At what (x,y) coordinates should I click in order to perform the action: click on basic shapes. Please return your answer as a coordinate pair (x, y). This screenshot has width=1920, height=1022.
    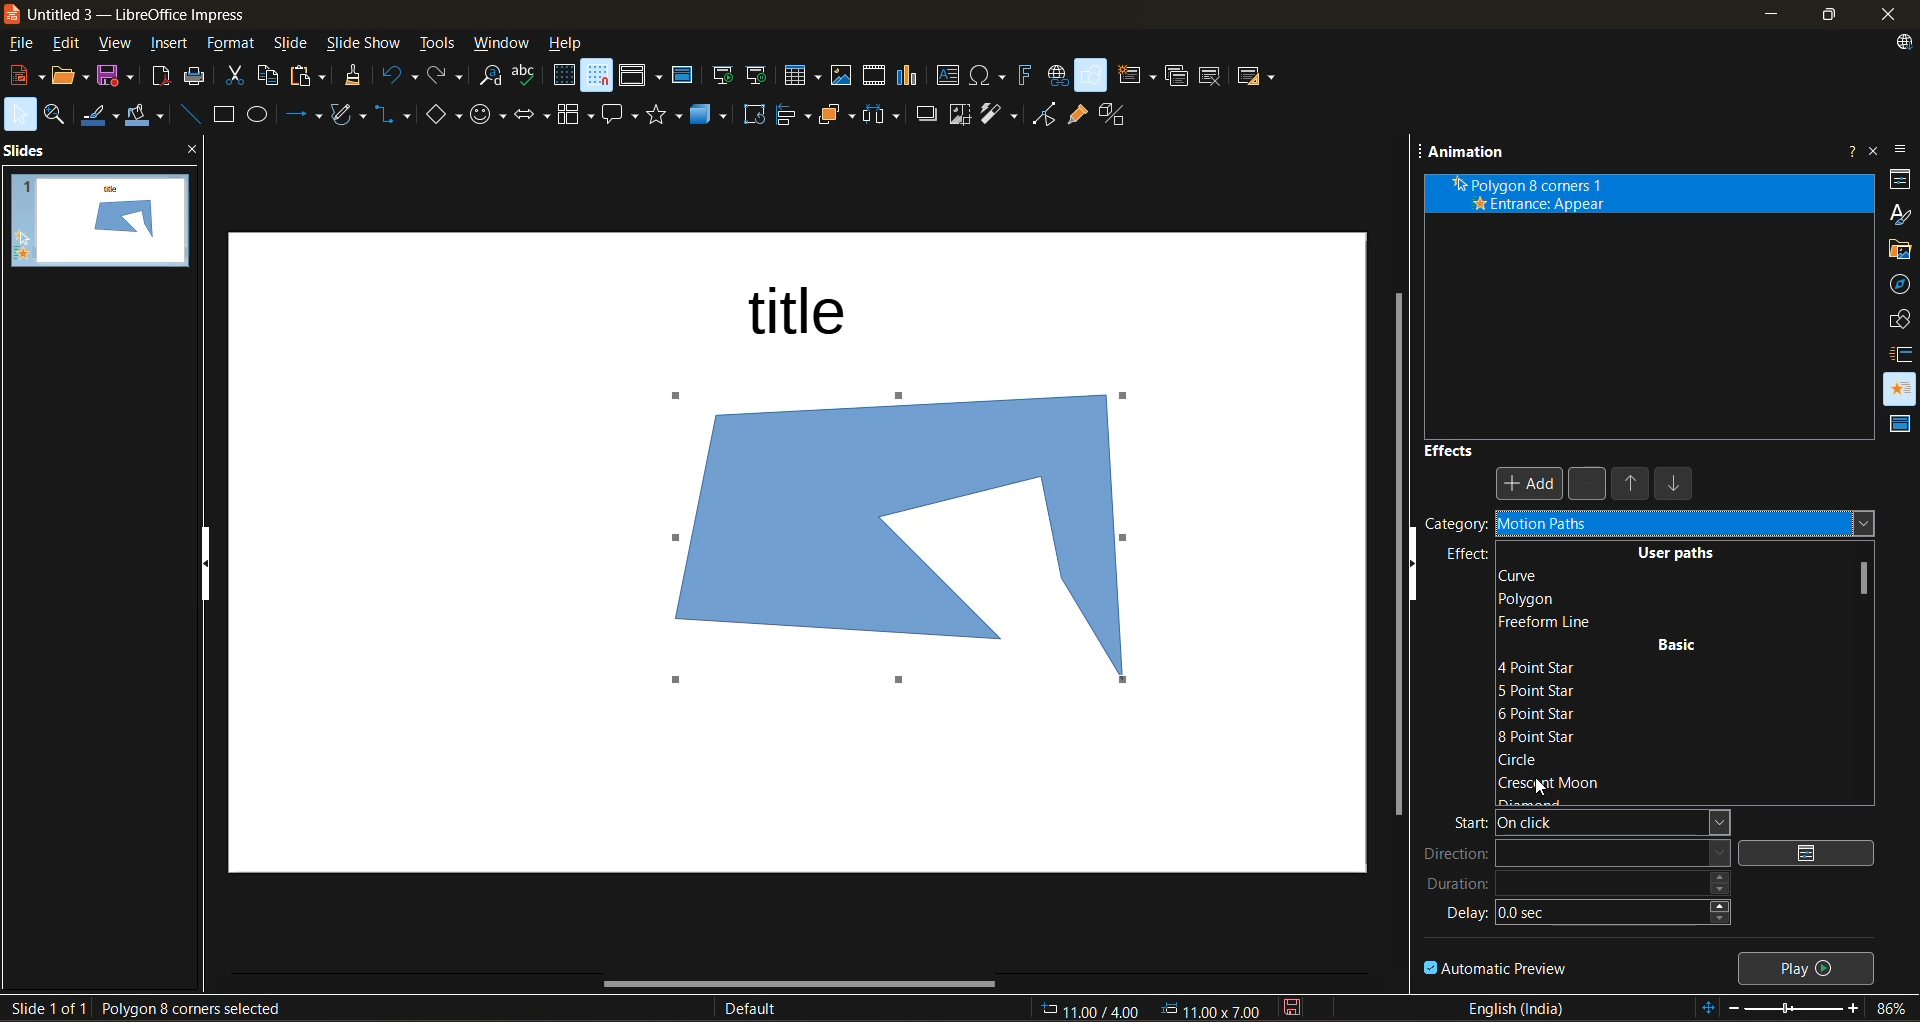
    Looking at the image, I should click on (447, 121).